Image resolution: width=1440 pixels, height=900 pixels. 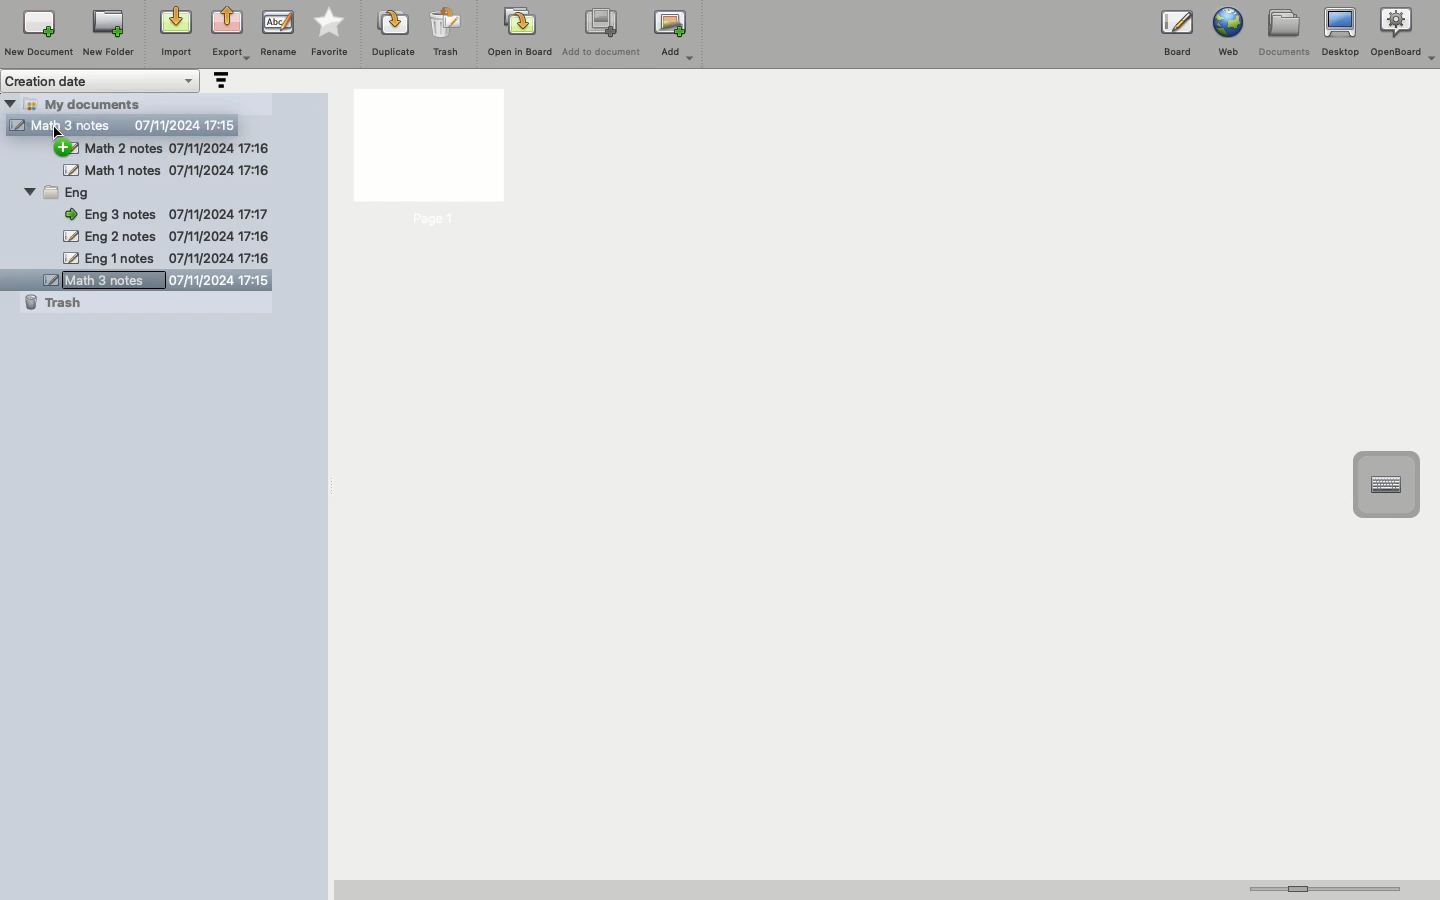 I want to click on Rename, so click(x=278, y=32).